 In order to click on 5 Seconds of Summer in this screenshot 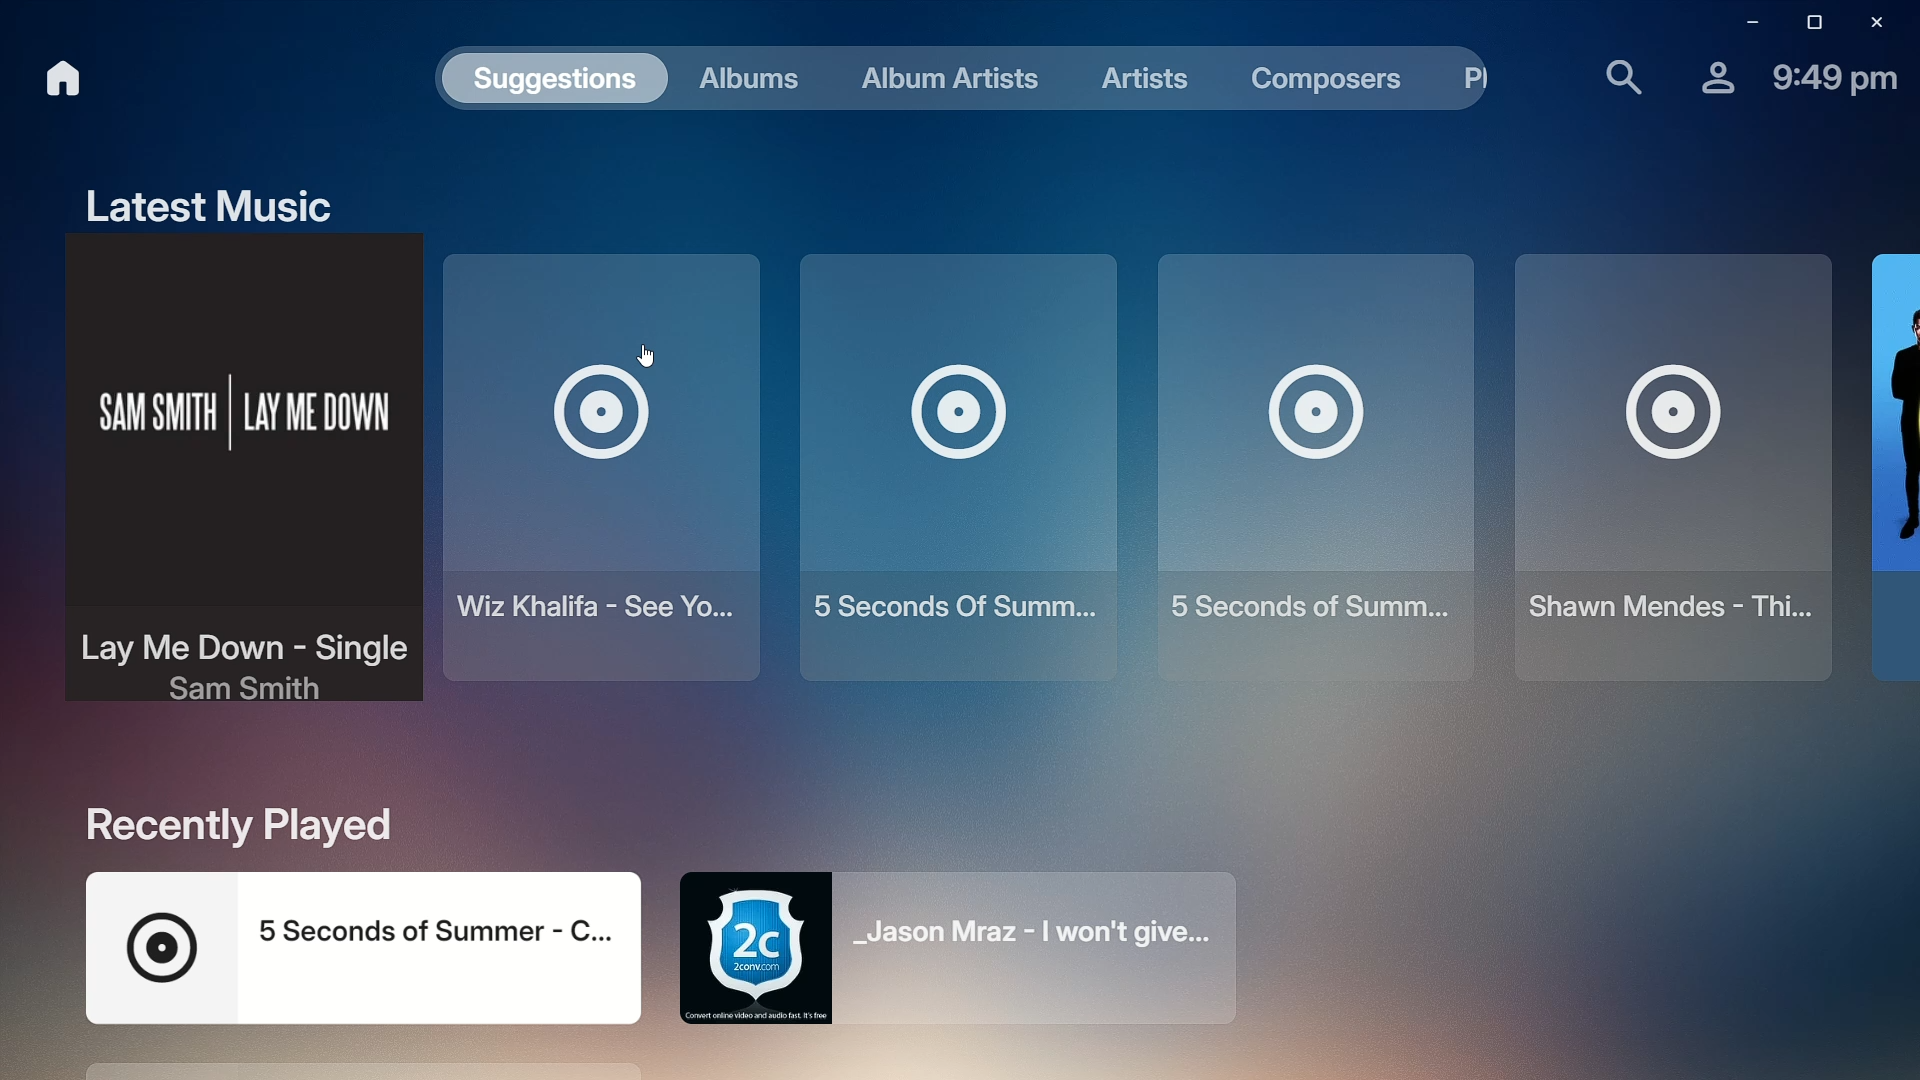, I will do `click(356, 945)`.